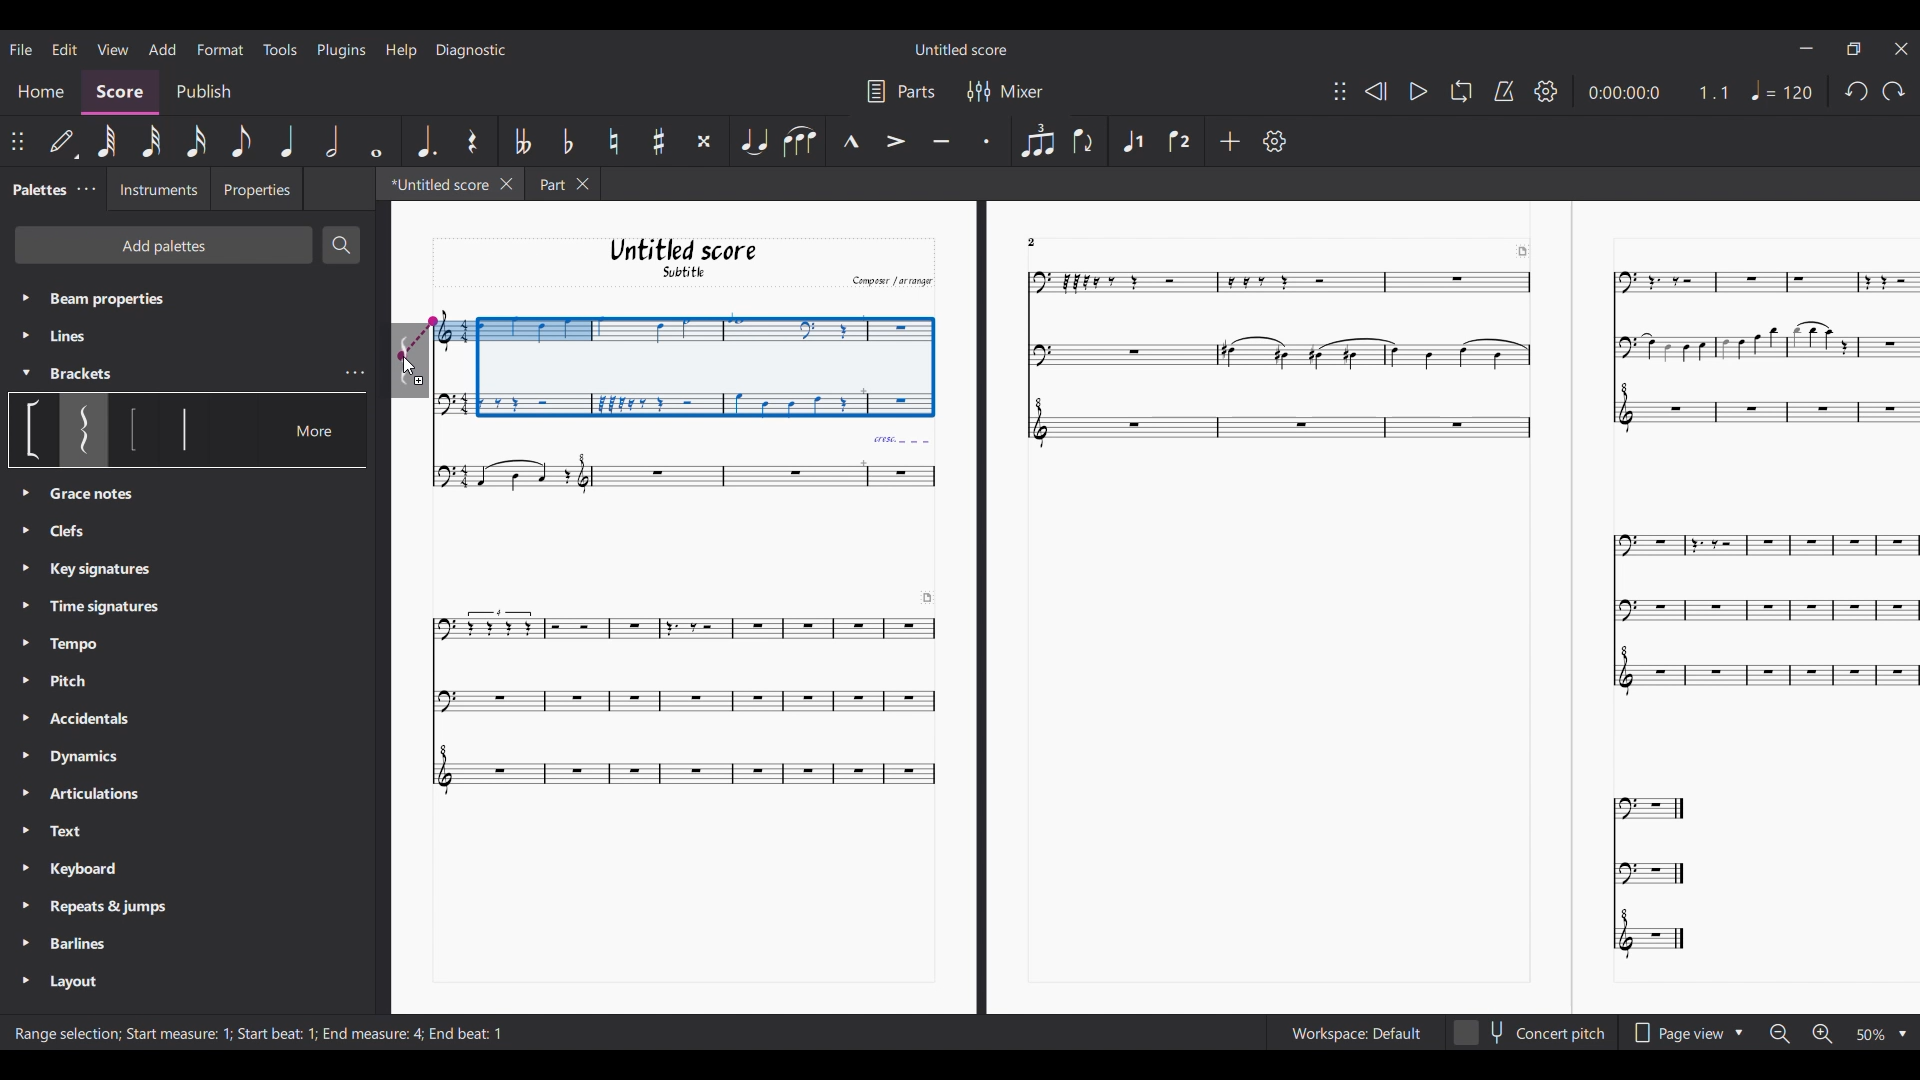  I want to click on Mixer settings, so click(1022, 91).